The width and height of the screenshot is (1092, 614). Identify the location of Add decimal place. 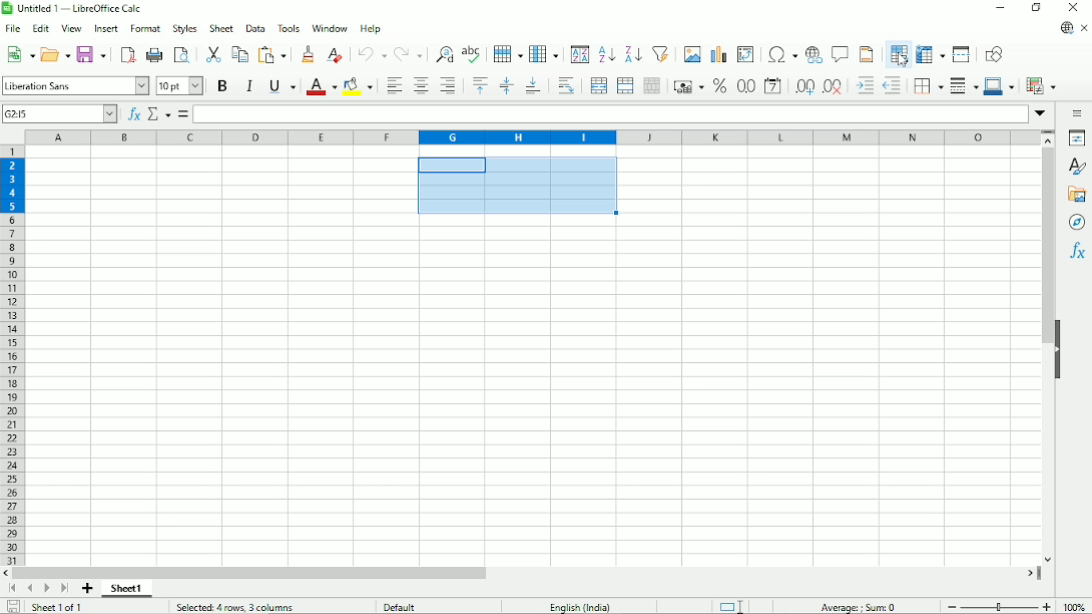
(804, 88).